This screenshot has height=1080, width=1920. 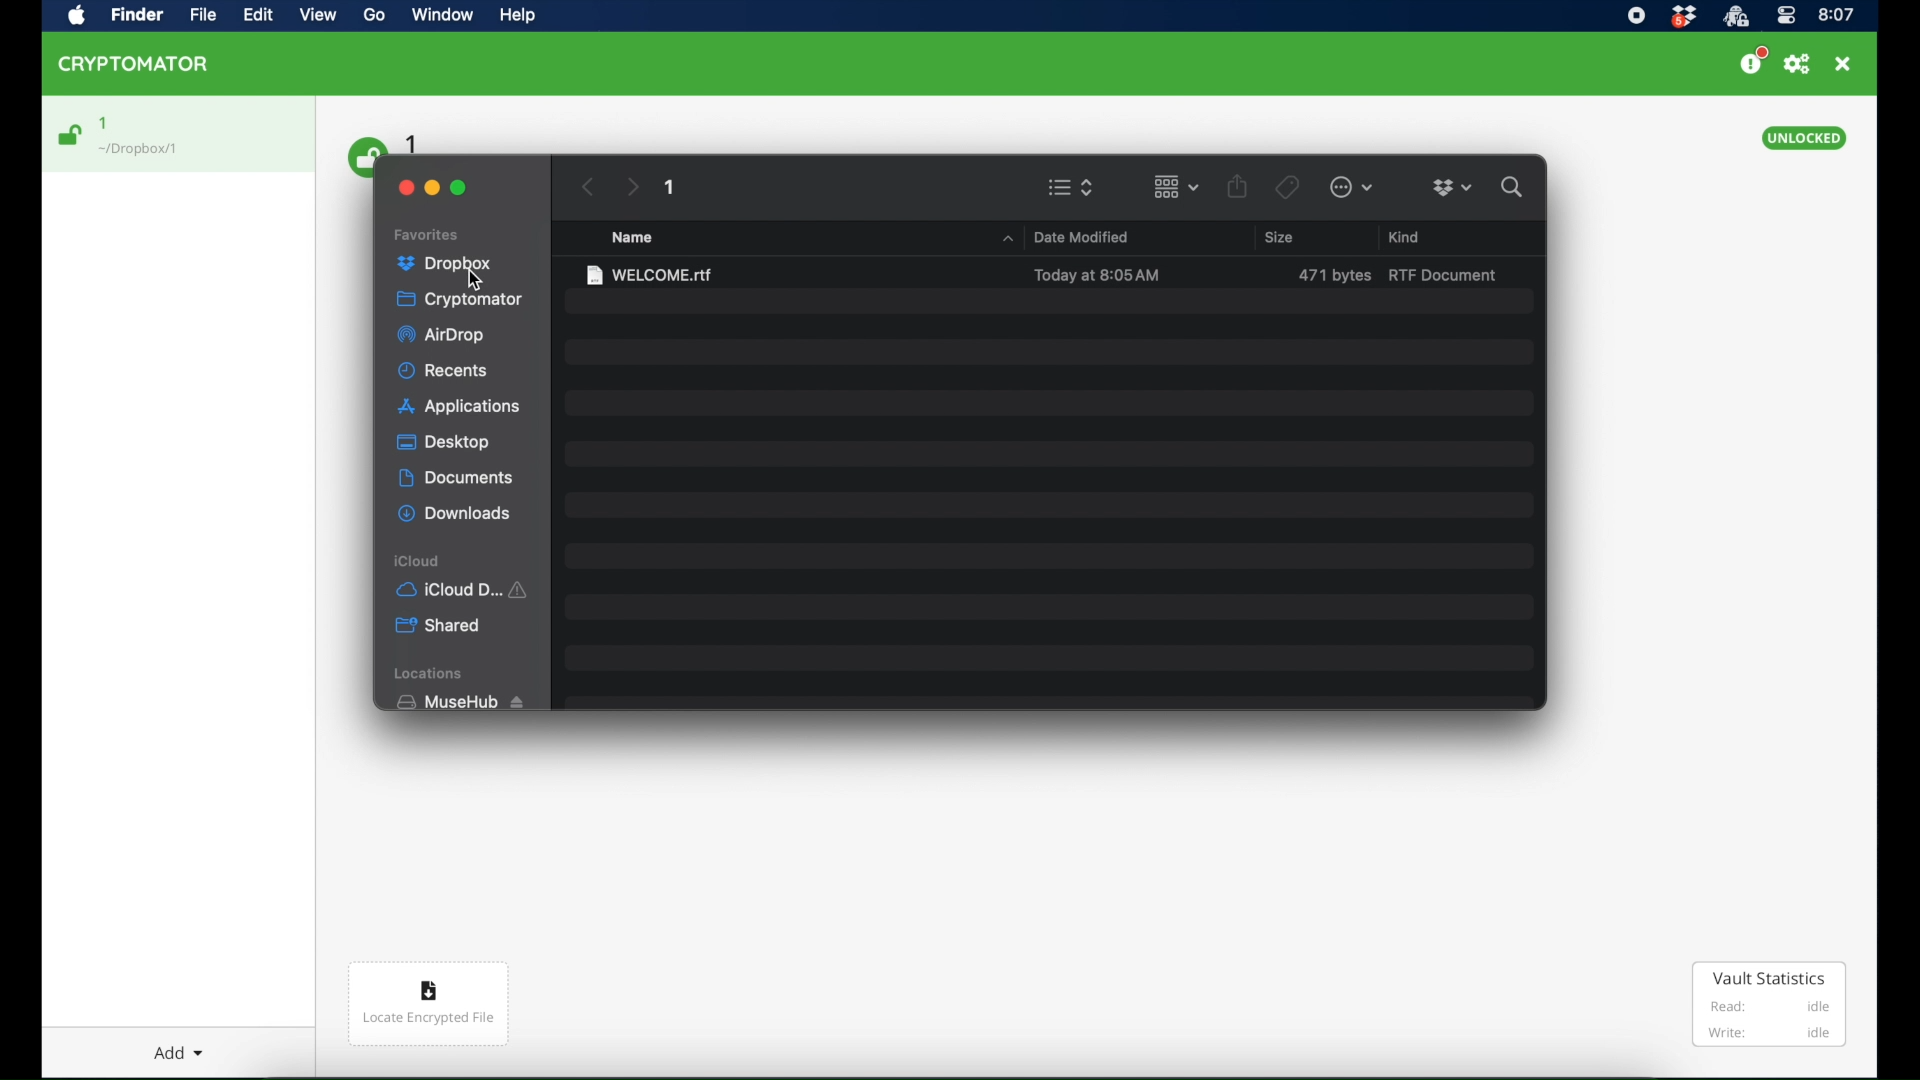 I want to click on applications, so click(x=460, y=407).